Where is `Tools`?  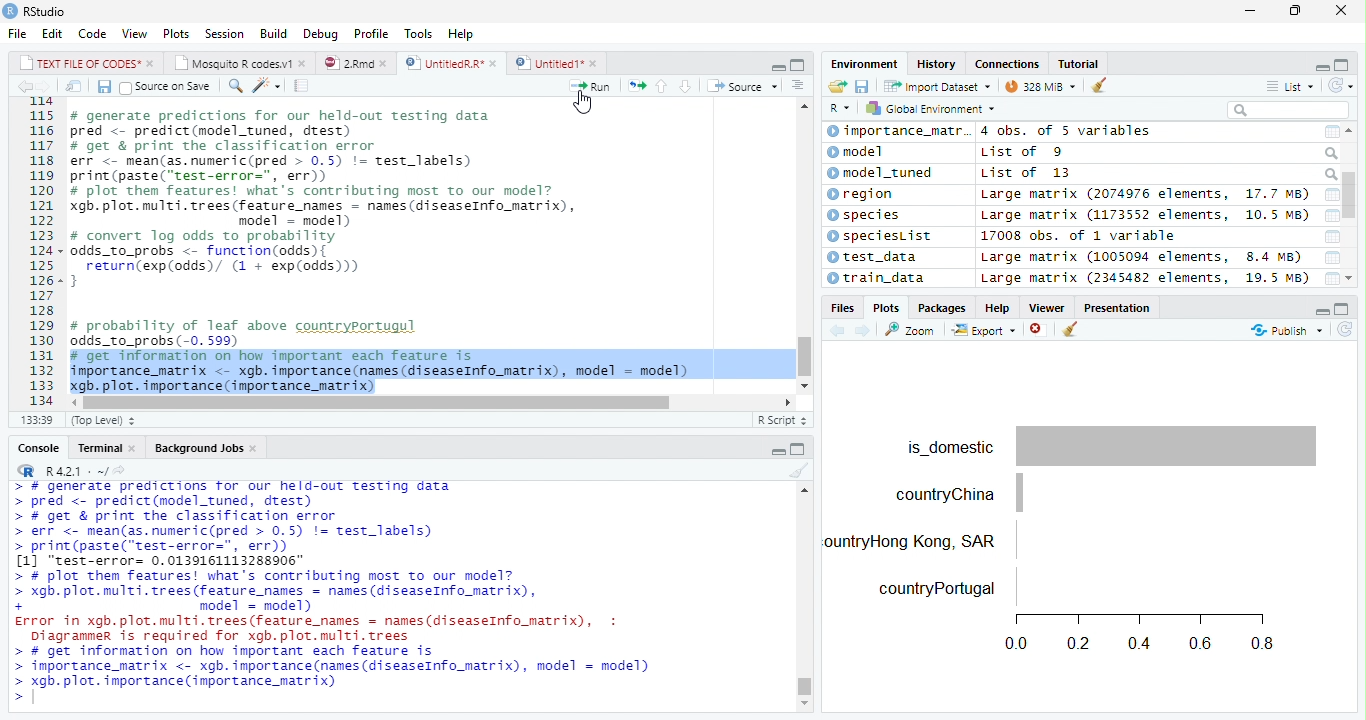 Tools is located at coordinates (418, 33).